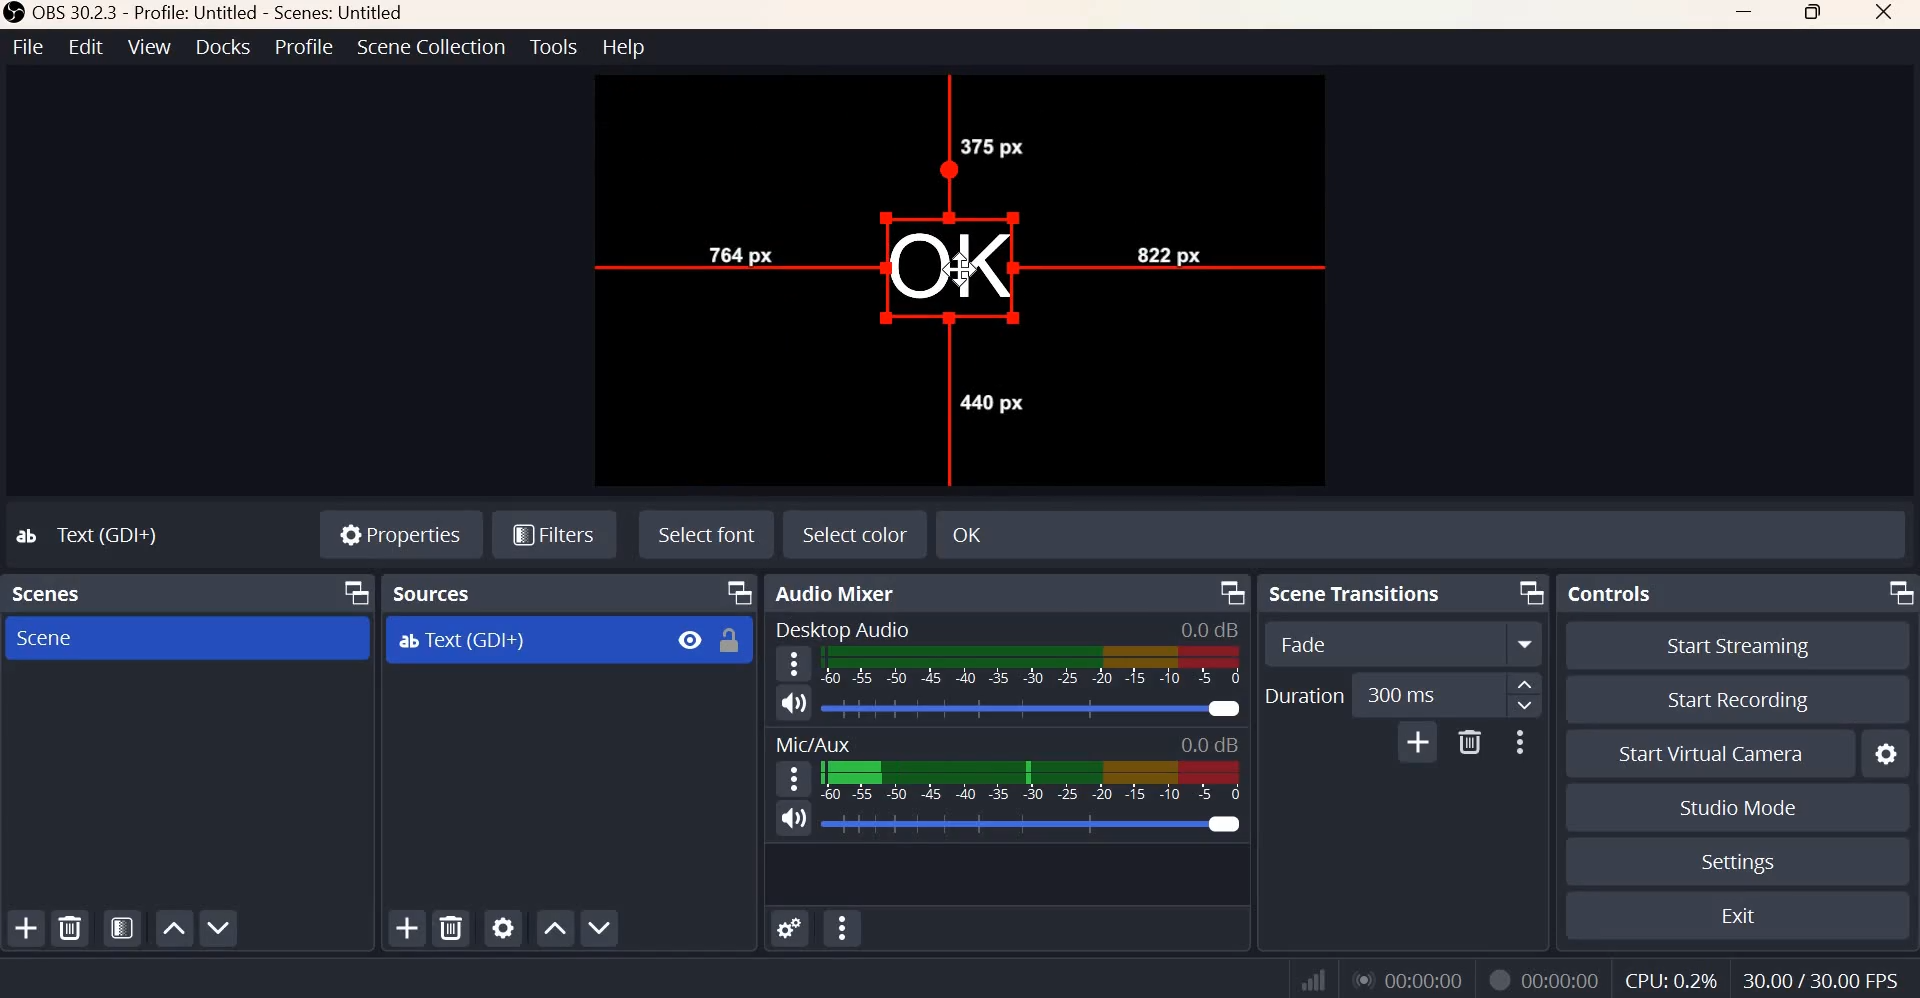 Image resolution: width=1920 pixels, height=998 pixels. Describe the element at coordinates (452, 927) in the screenshot. I see `remove selected source(s)` at that location.